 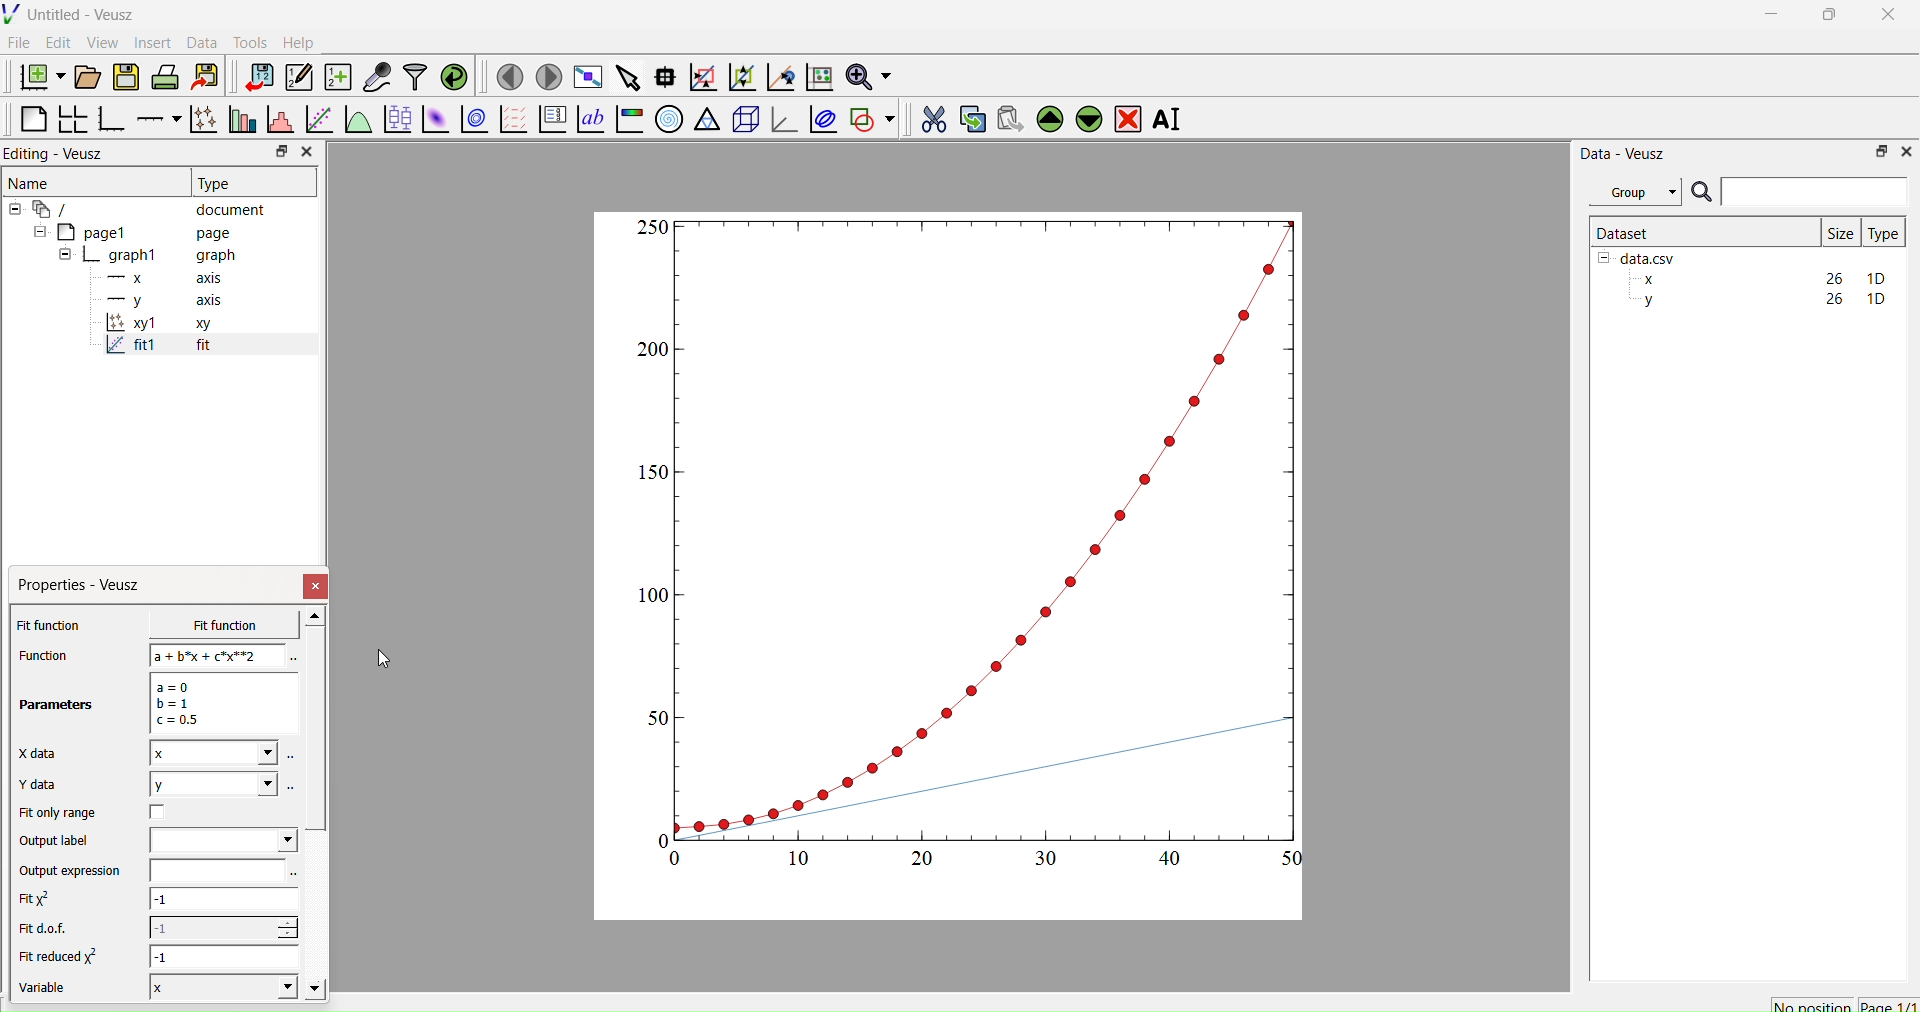 I want to click on Restore Down, so click(x=1876, y=150).